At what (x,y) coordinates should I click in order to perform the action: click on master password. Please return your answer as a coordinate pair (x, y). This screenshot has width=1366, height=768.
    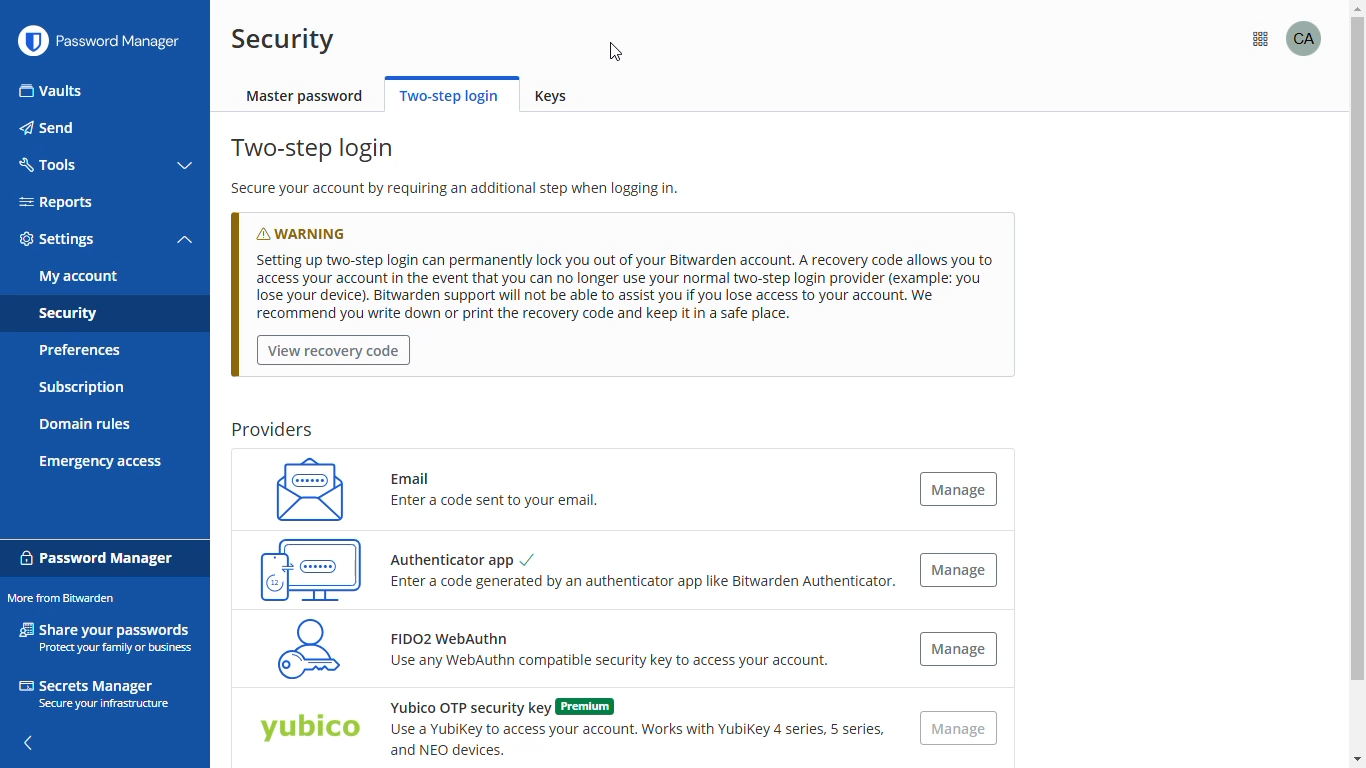
    Looking at the image, I should click on (306, 97).